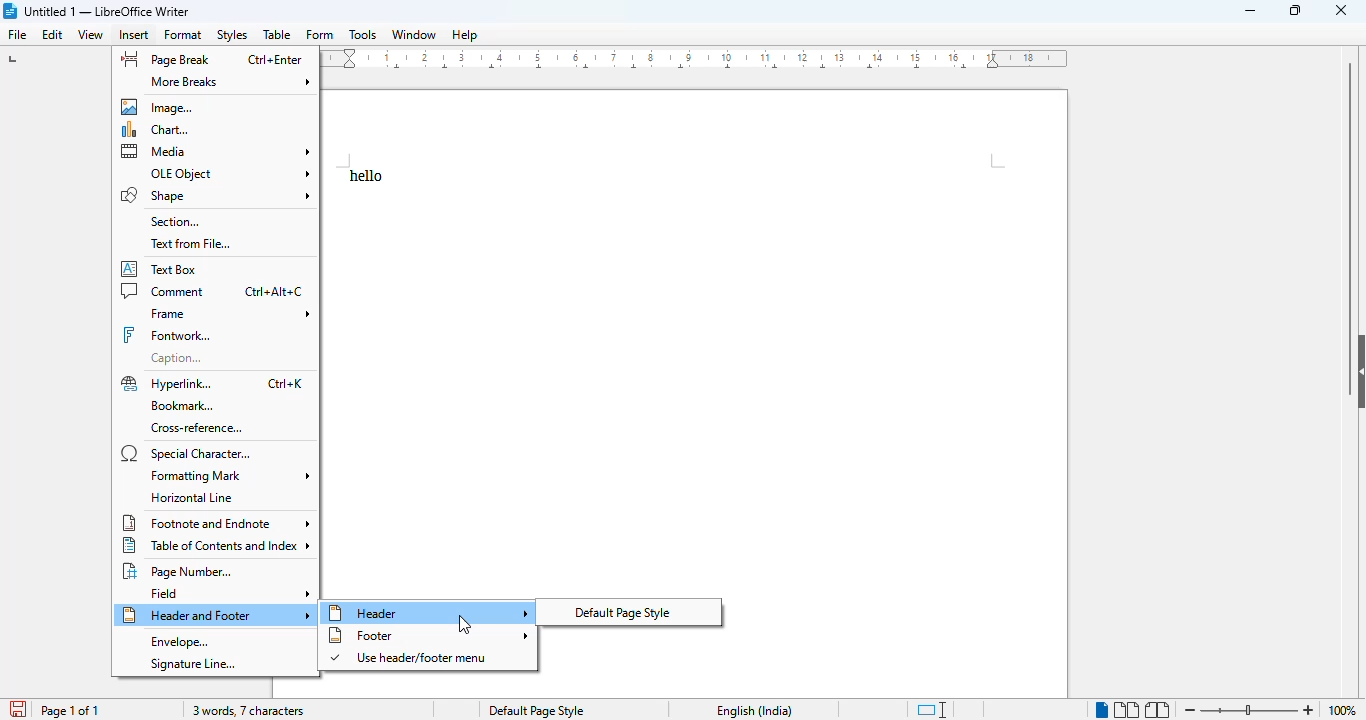  Describe the element at coordinates (156, 130) in the screenshot. I see `chart` at that location.